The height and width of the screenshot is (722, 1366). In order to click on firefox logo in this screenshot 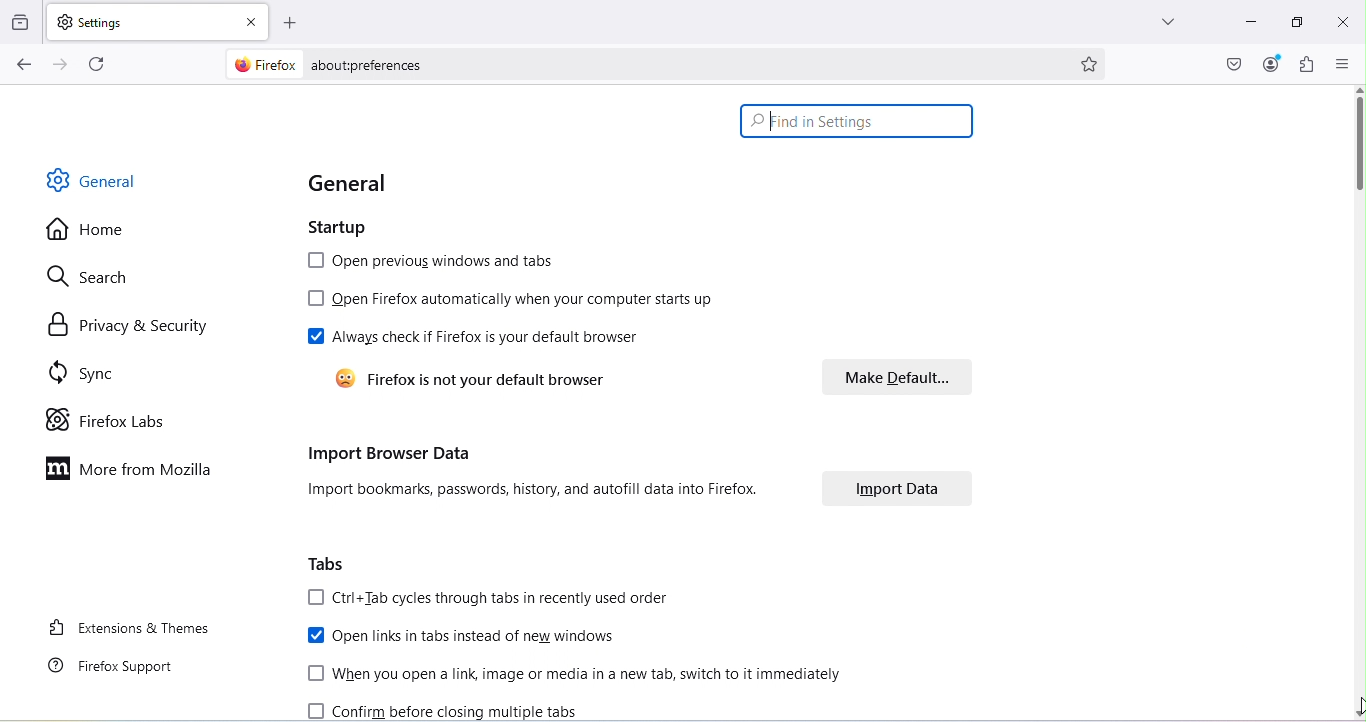, I will do `click(265, 64)`.